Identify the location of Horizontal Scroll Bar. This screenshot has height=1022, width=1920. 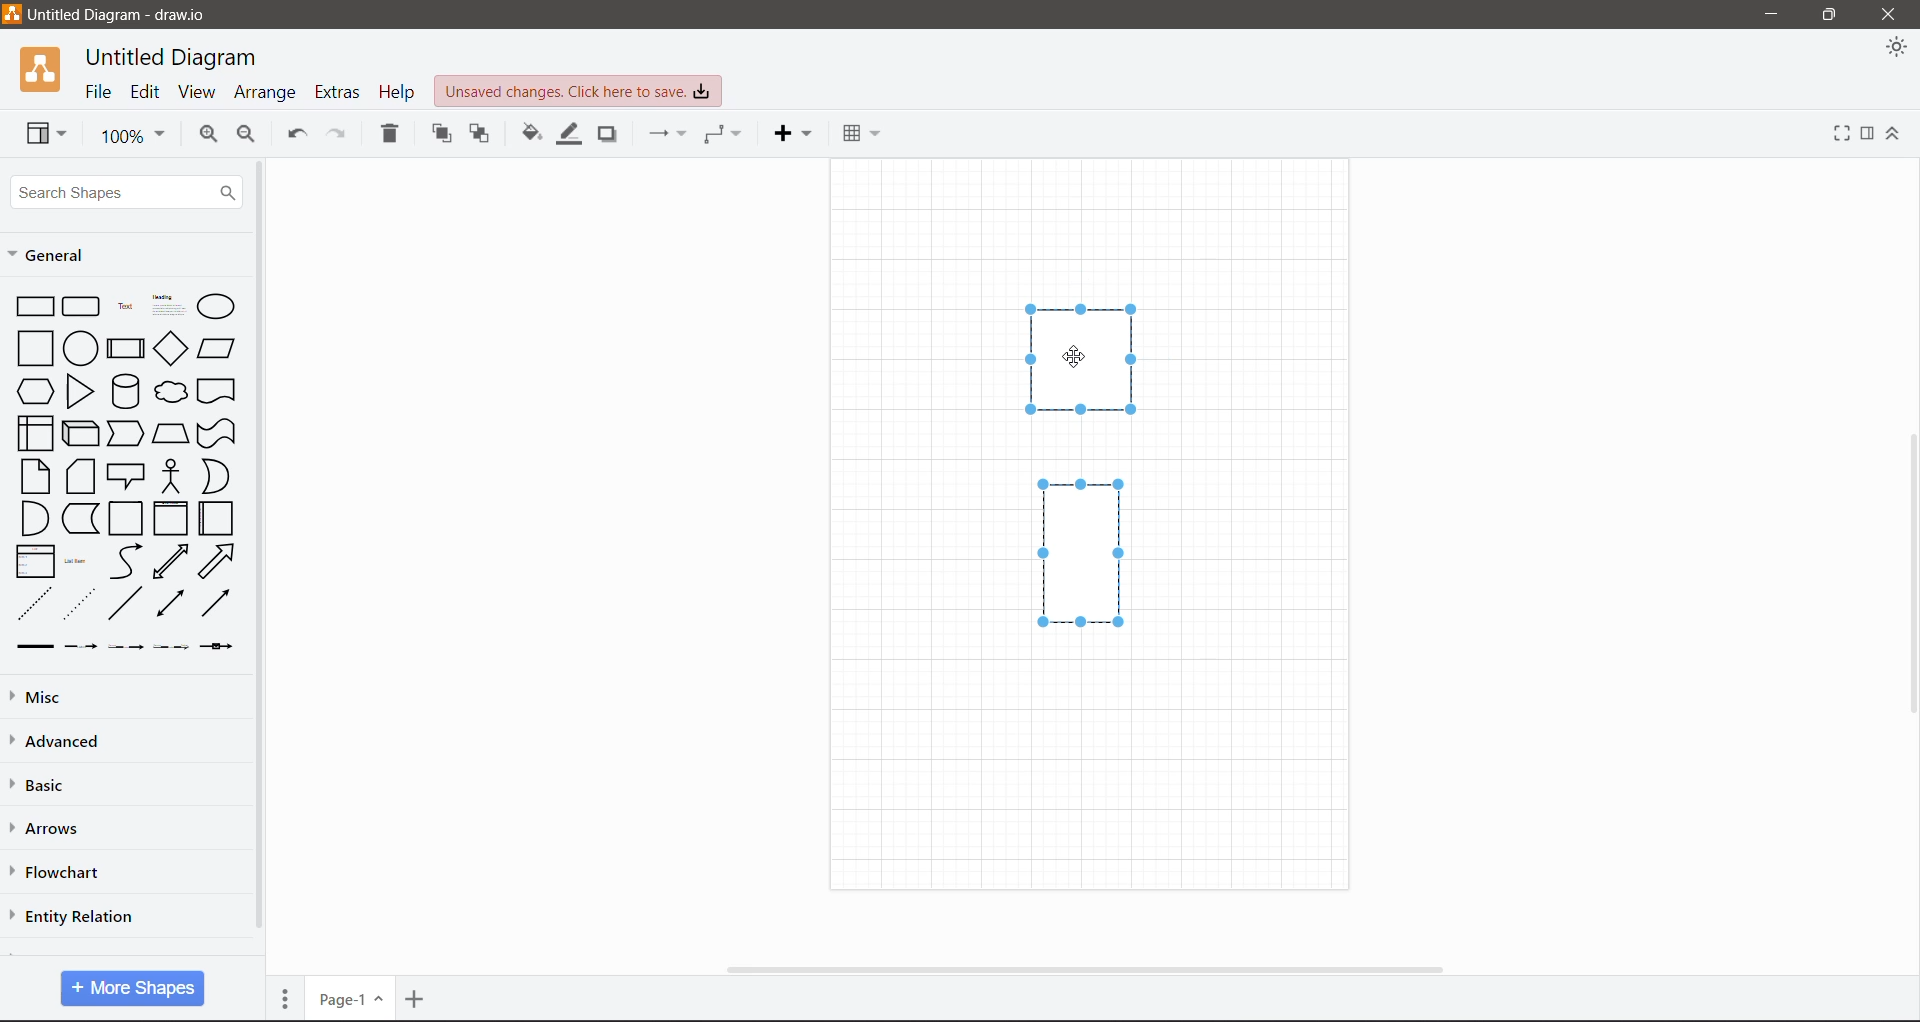
(1093, 970).